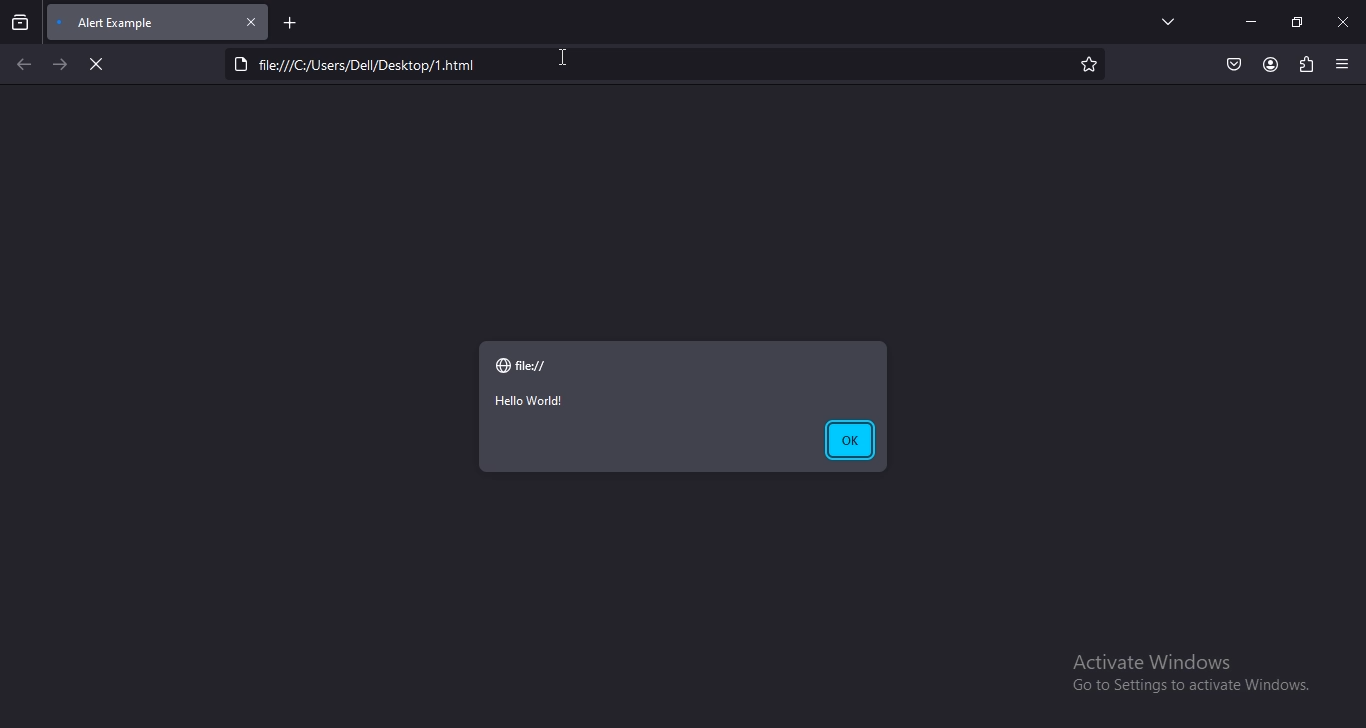 The image size is (1366, 728). Describe the element at coordinates (25, 66) in the screenshot. I see `go to previous page` at that location.